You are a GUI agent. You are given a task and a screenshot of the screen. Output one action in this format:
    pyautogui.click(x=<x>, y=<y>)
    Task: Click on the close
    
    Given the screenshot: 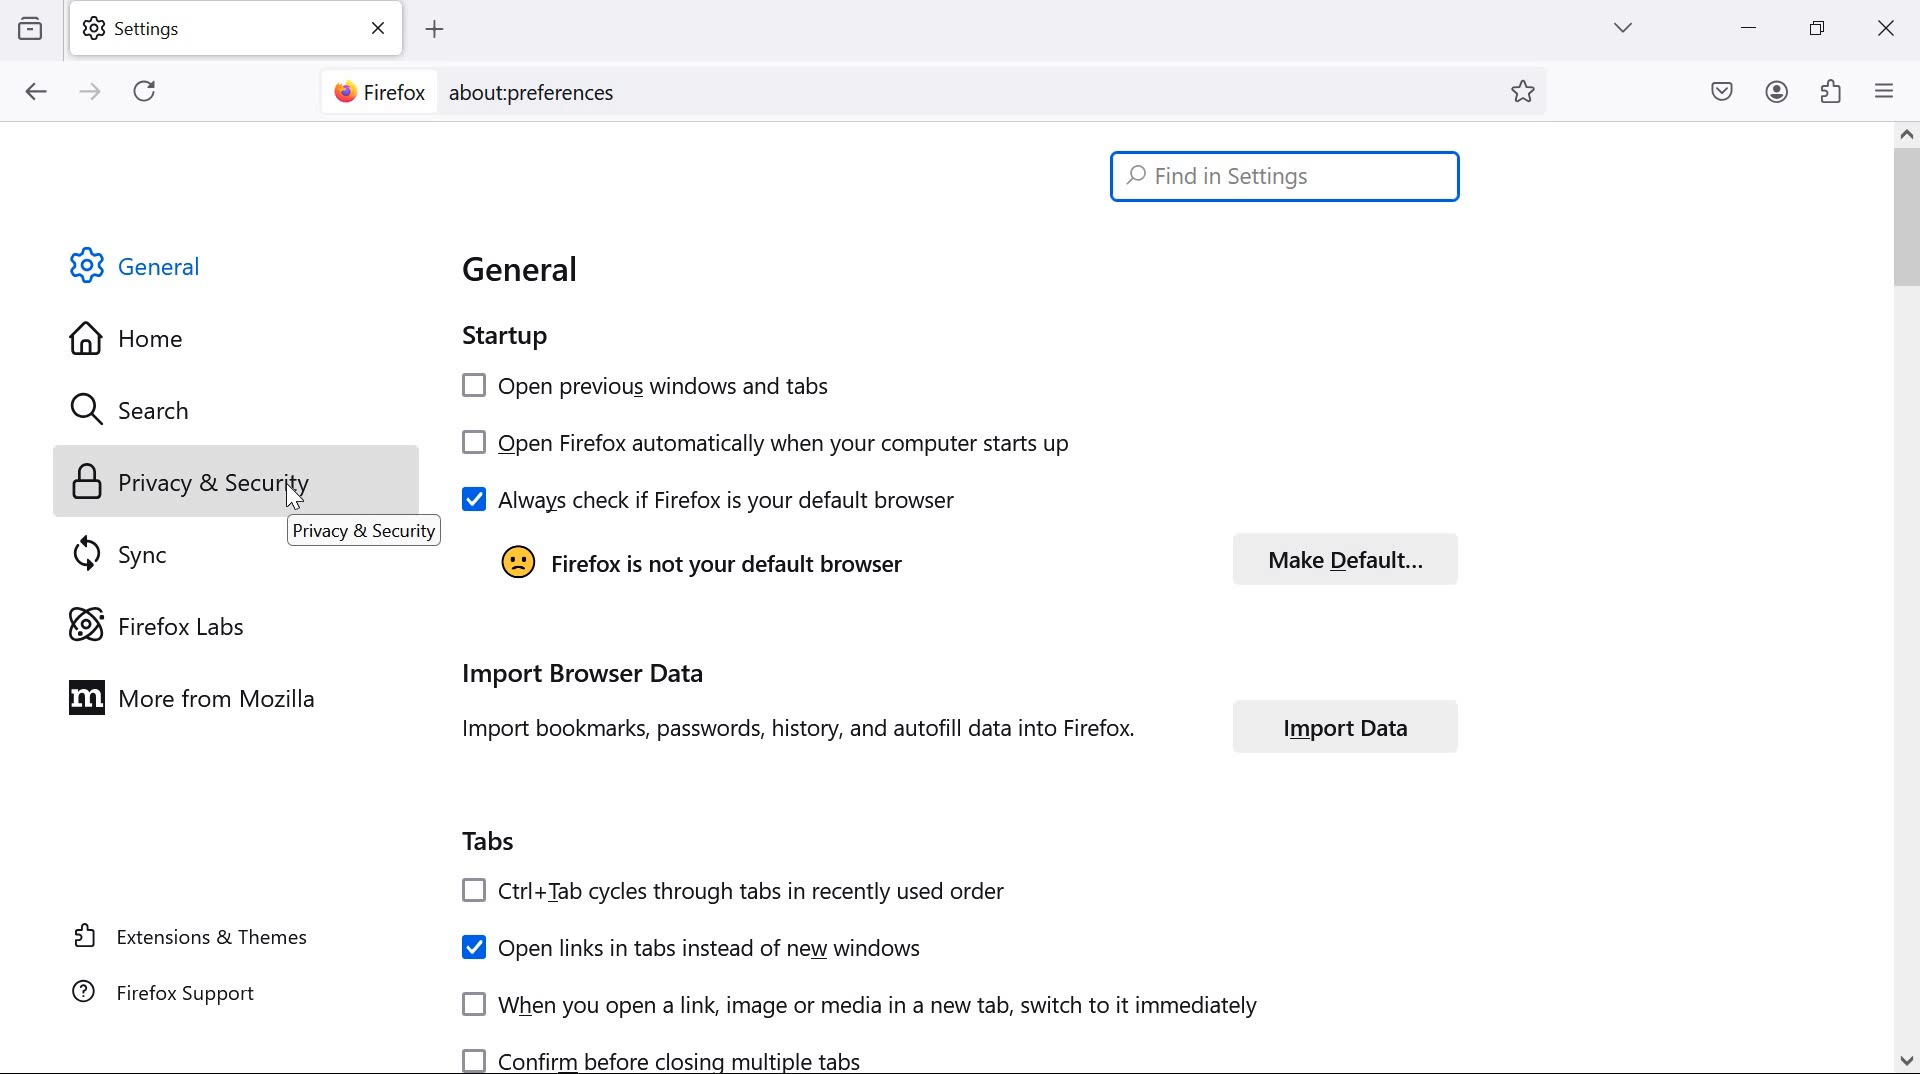 What is the action you would take?
    pyautogui.click(x=1884, y=31)
    